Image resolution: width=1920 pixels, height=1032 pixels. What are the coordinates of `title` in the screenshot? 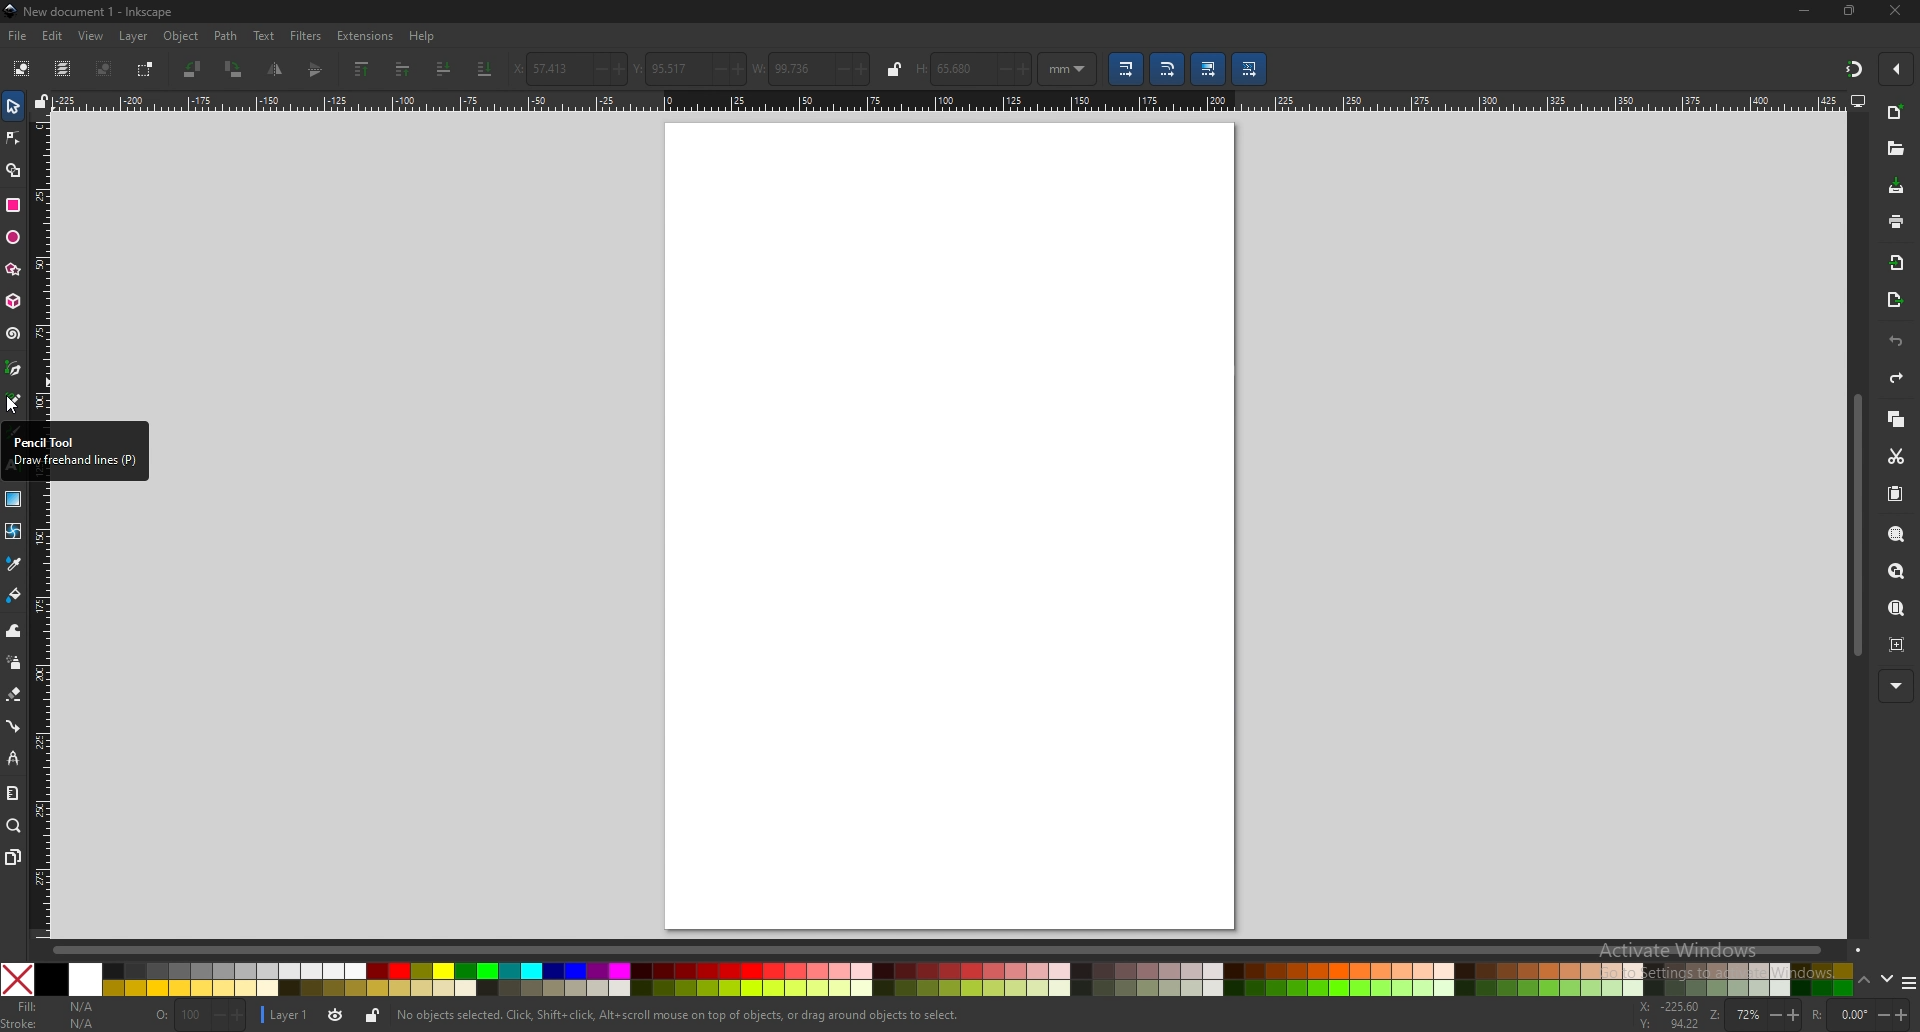 It's located at (88, 12).